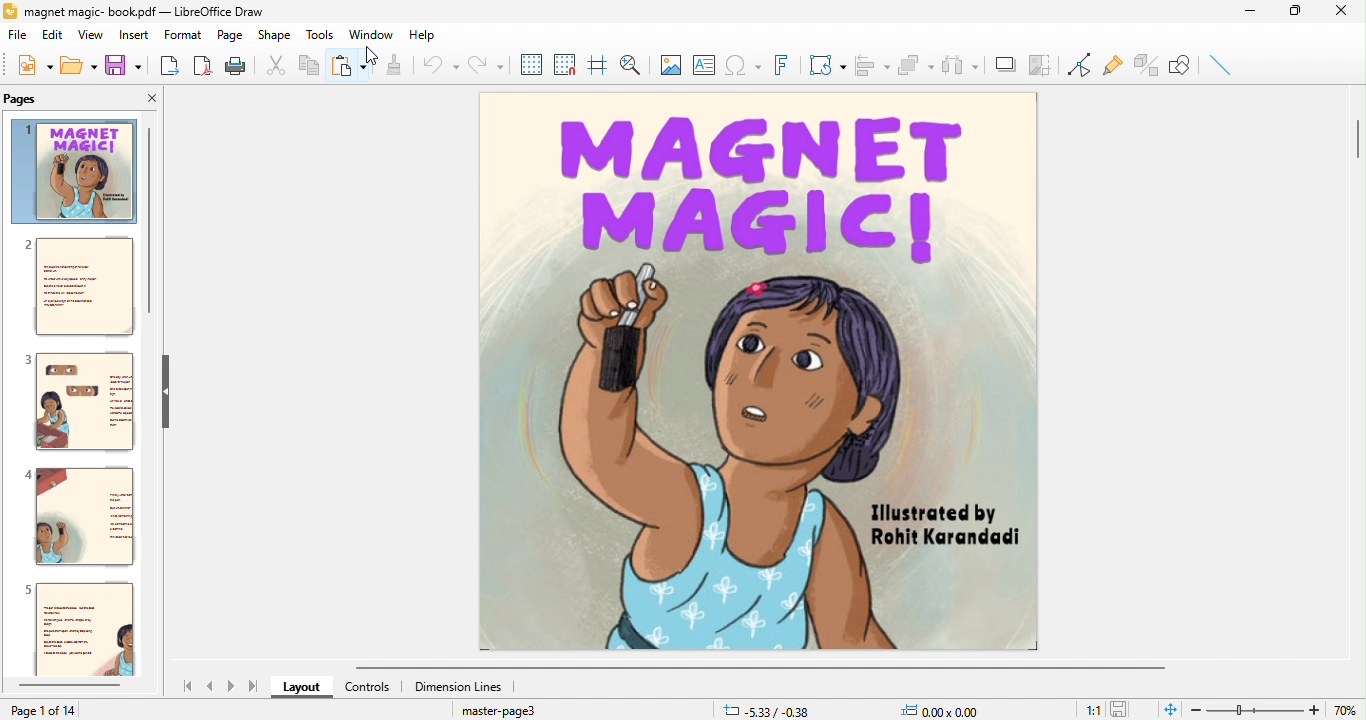 This screenshot has height=720, width=1366. I want to click on master page 3, so click(501, 711).